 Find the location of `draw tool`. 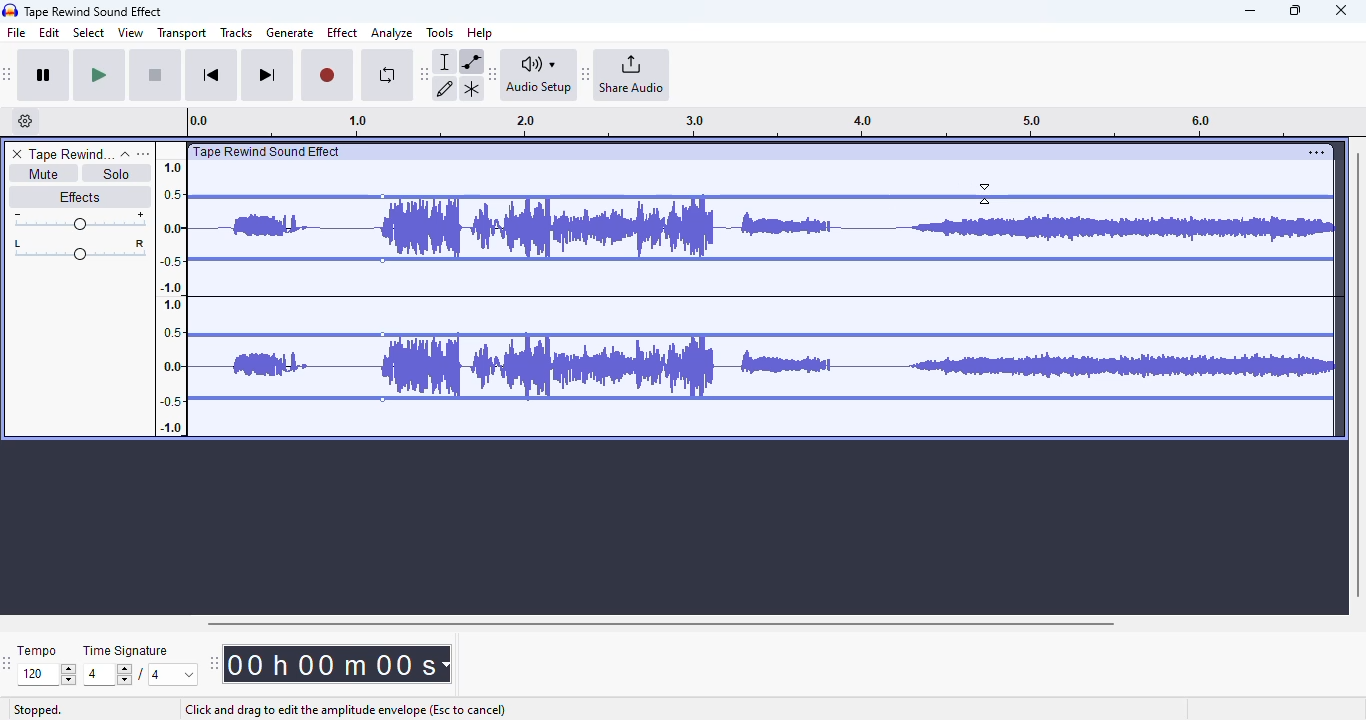

draw tool is located at coordinates (446, 88).